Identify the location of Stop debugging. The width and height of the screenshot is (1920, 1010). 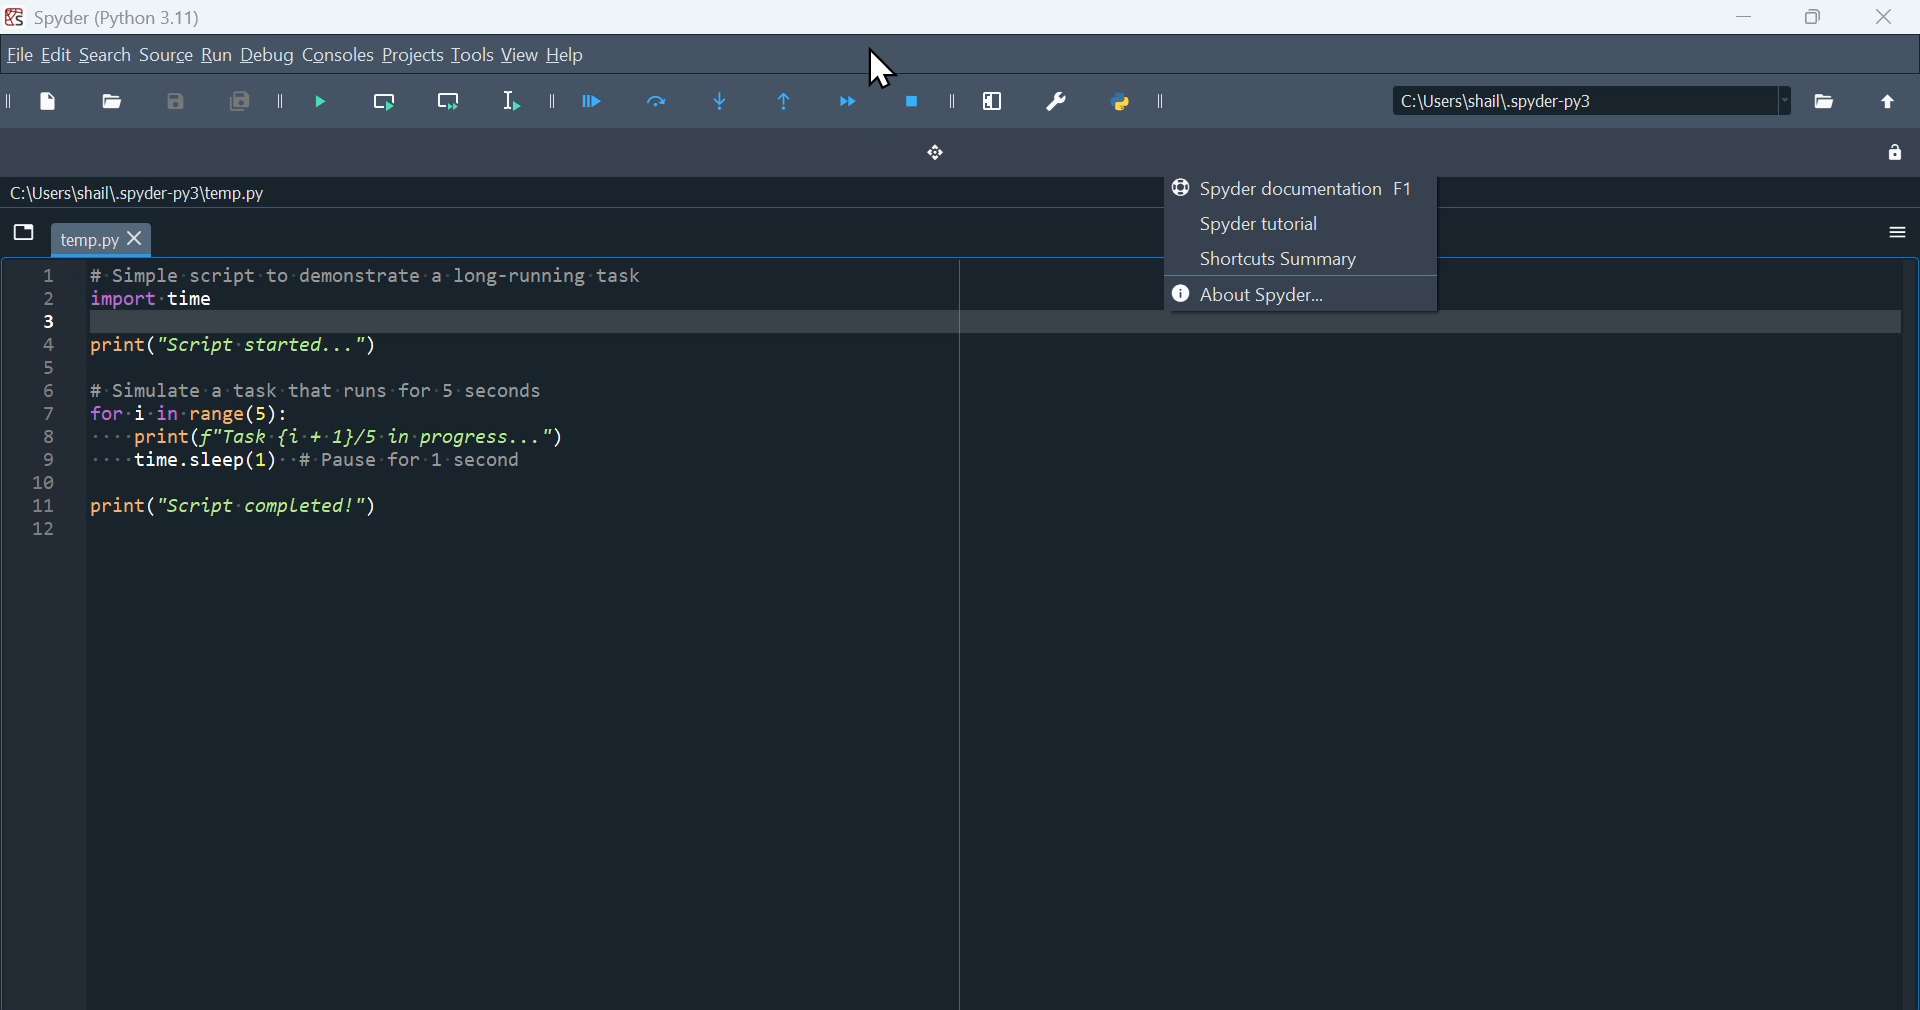
(911, 102).